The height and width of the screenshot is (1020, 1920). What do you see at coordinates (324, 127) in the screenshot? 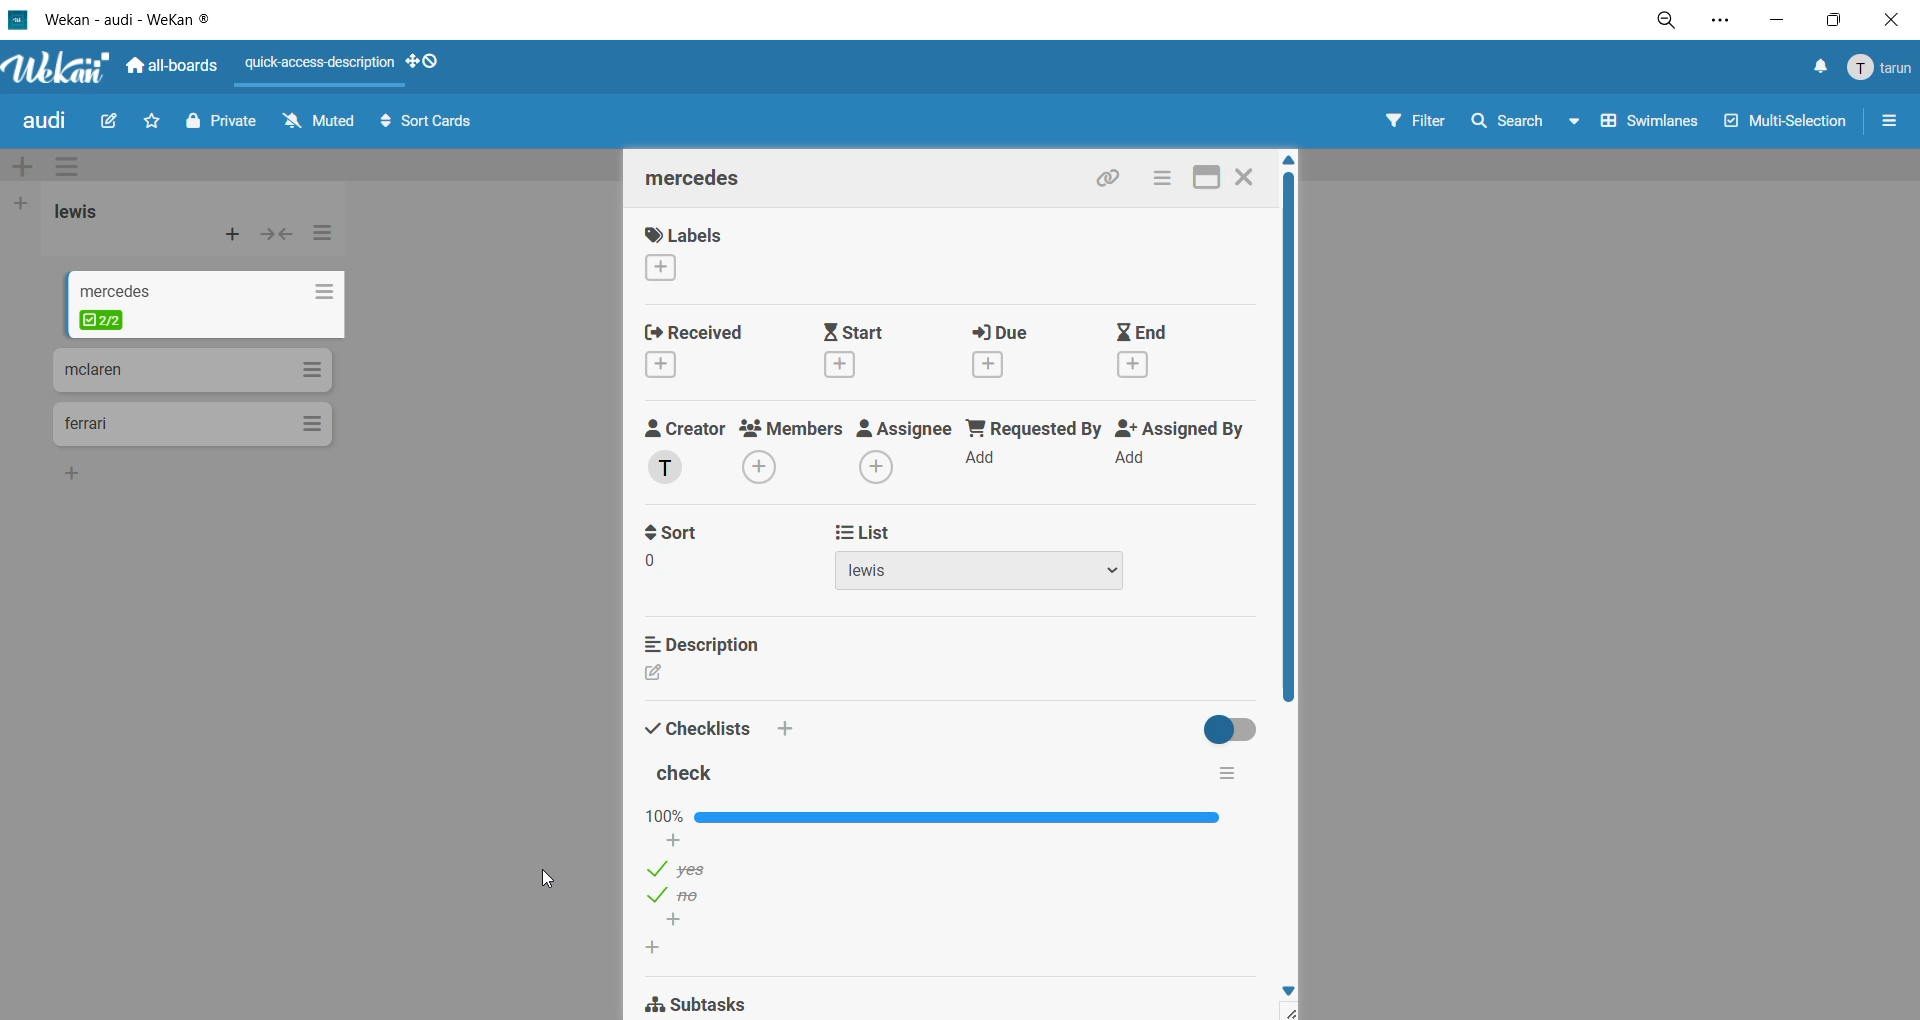
I see `muted` at bounding box center [324, 127].